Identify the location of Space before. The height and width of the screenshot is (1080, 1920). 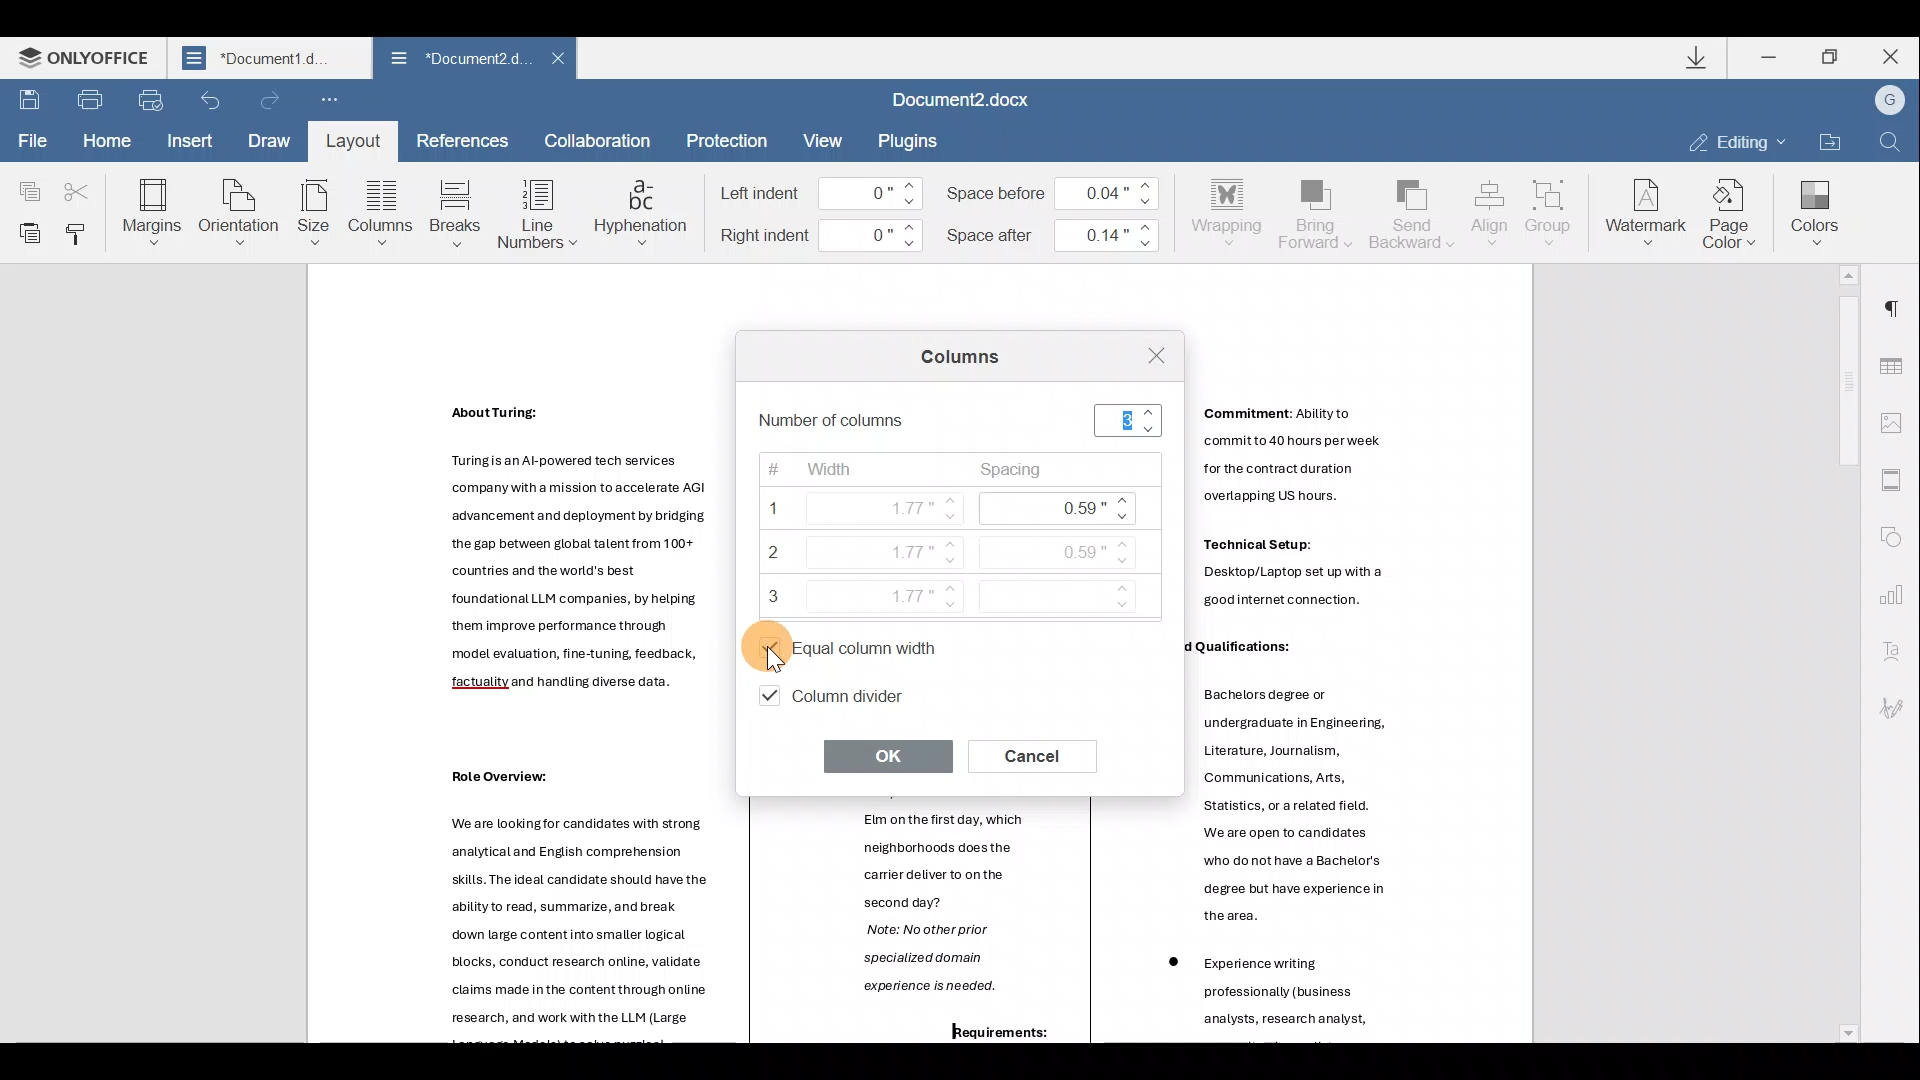
(1060, 188).